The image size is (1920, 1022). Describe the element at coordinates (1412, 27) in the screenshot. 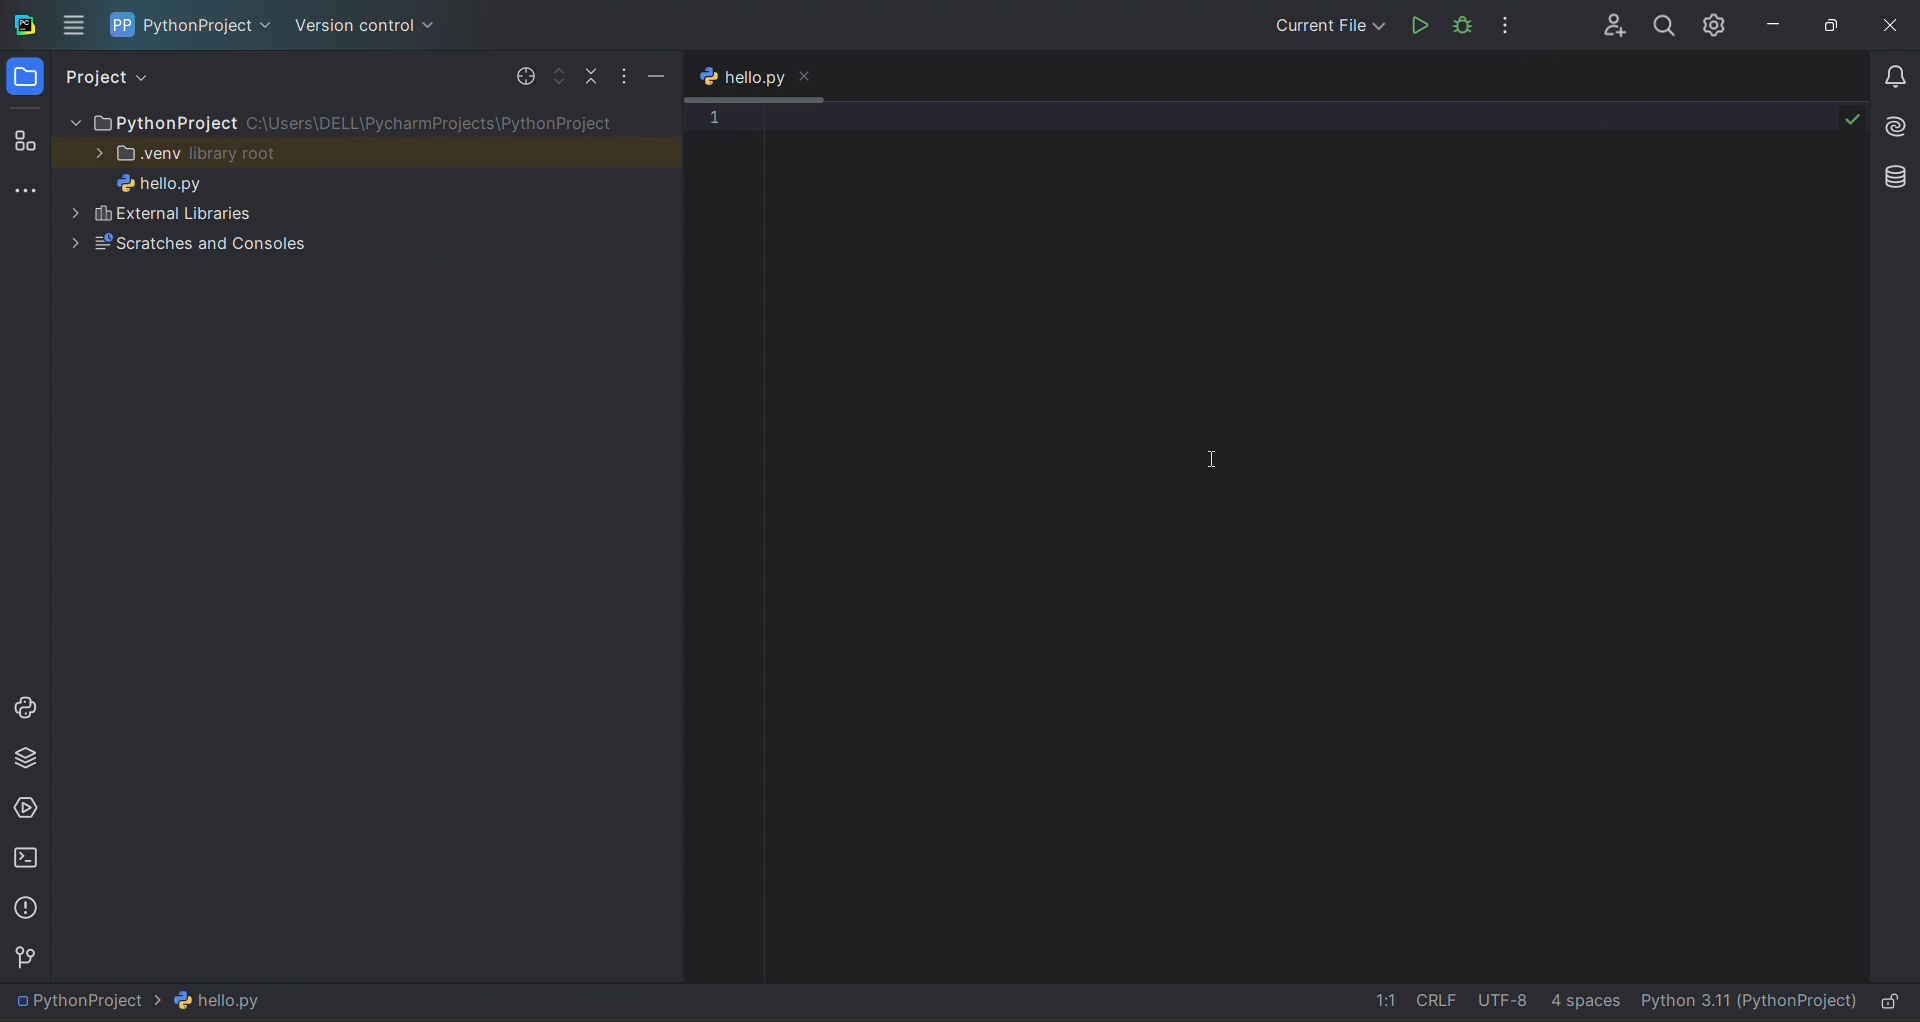

I see `run` at that location.